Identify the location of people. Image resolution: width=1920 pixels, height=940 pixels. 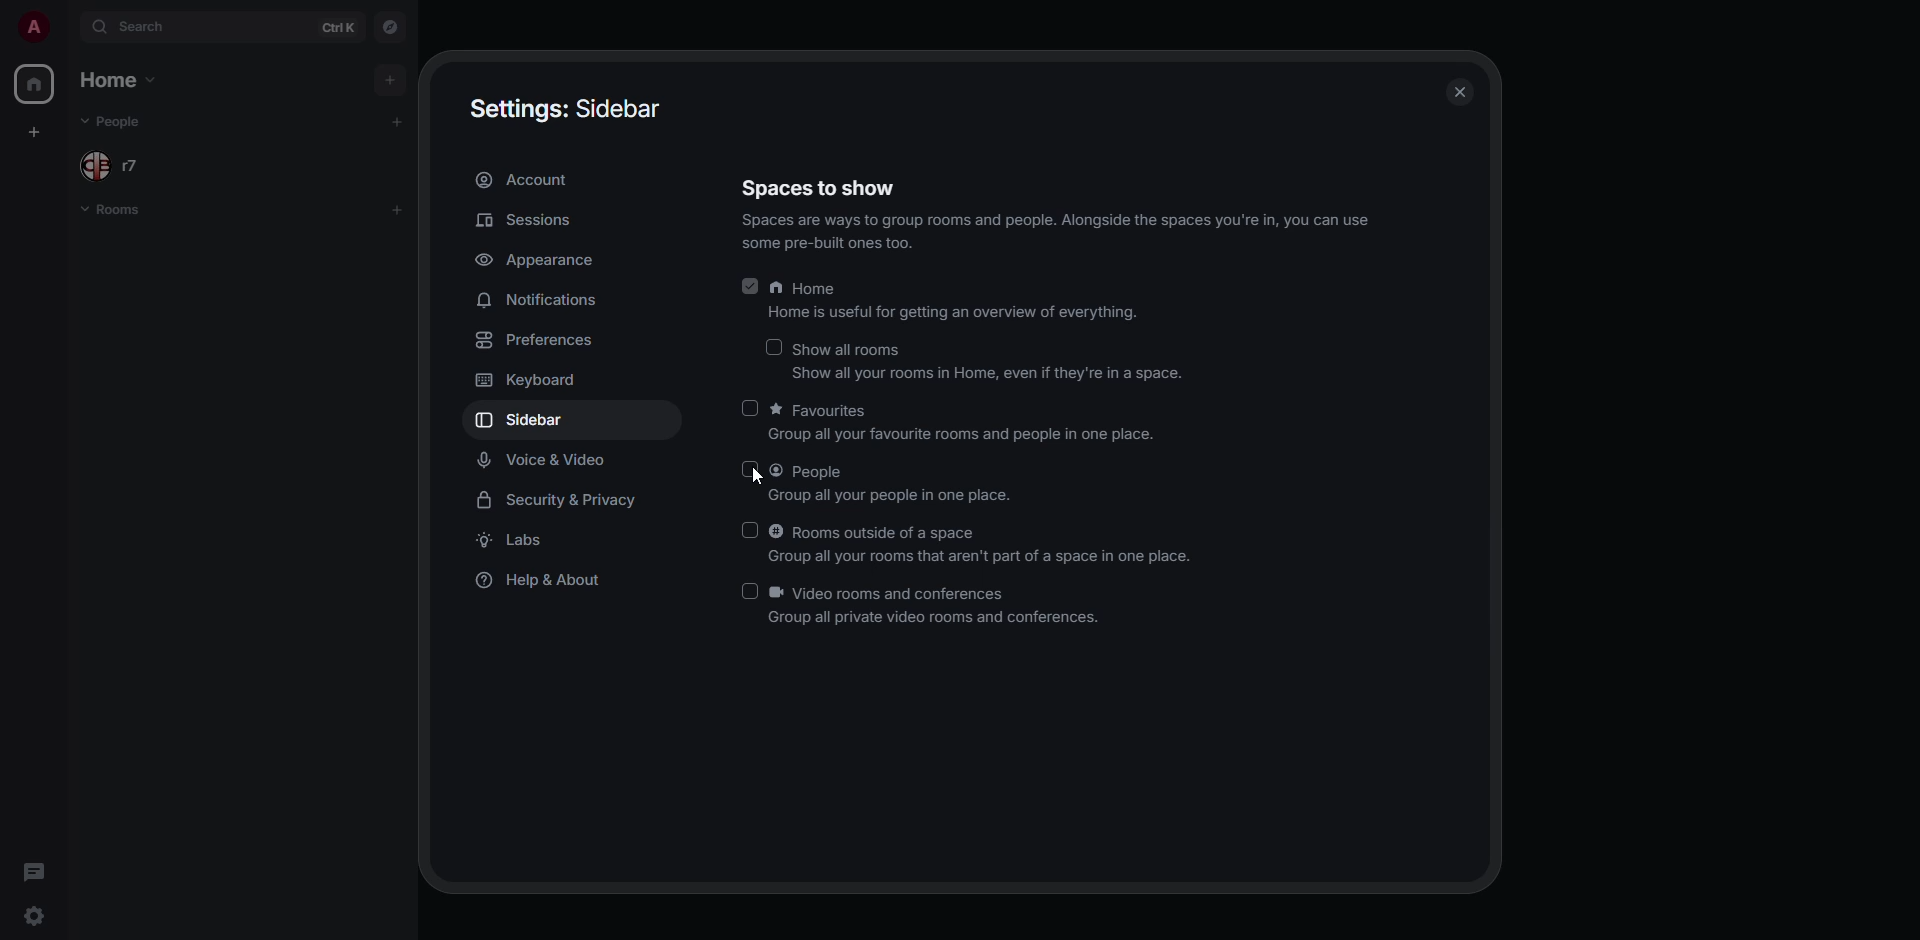
(902, 484).